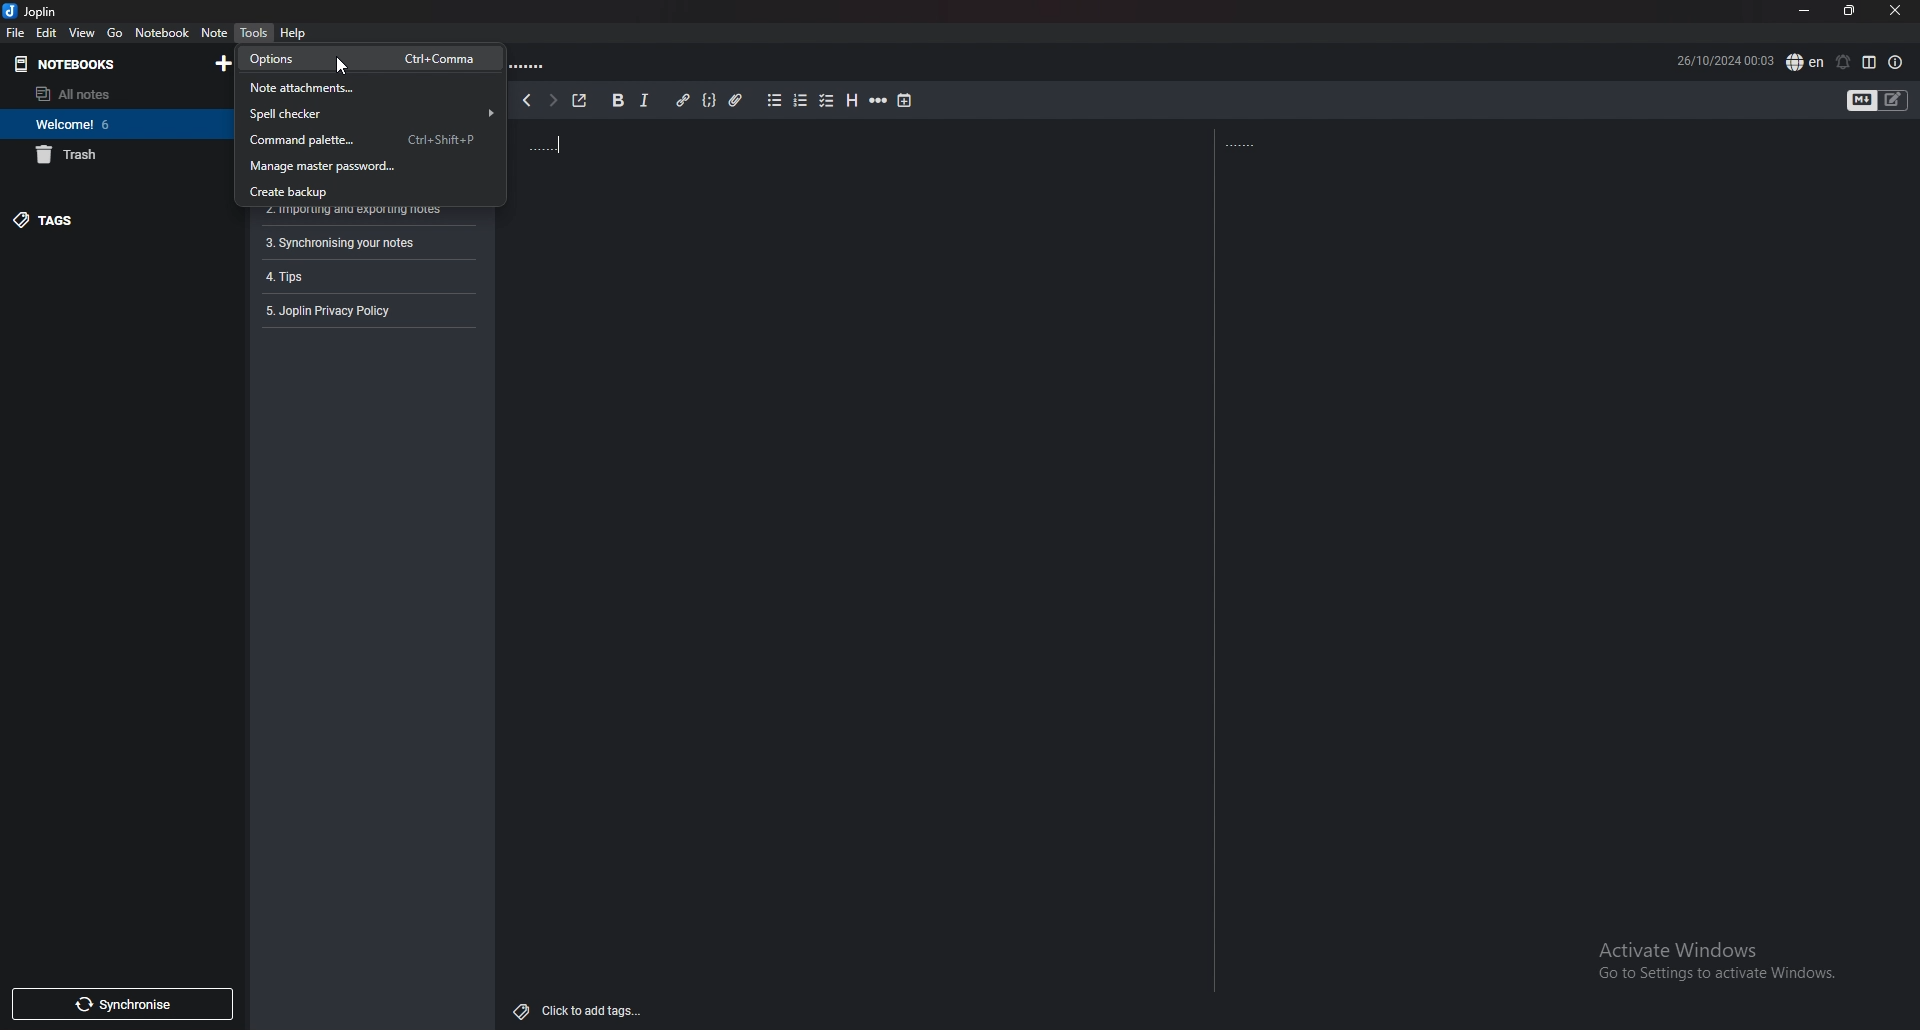 The width and height of the screenshot is (1920, 1030). What do you see at coordinates (341, 66) in the screenshot?
I see `cursor` at bounding box center [341, 66].